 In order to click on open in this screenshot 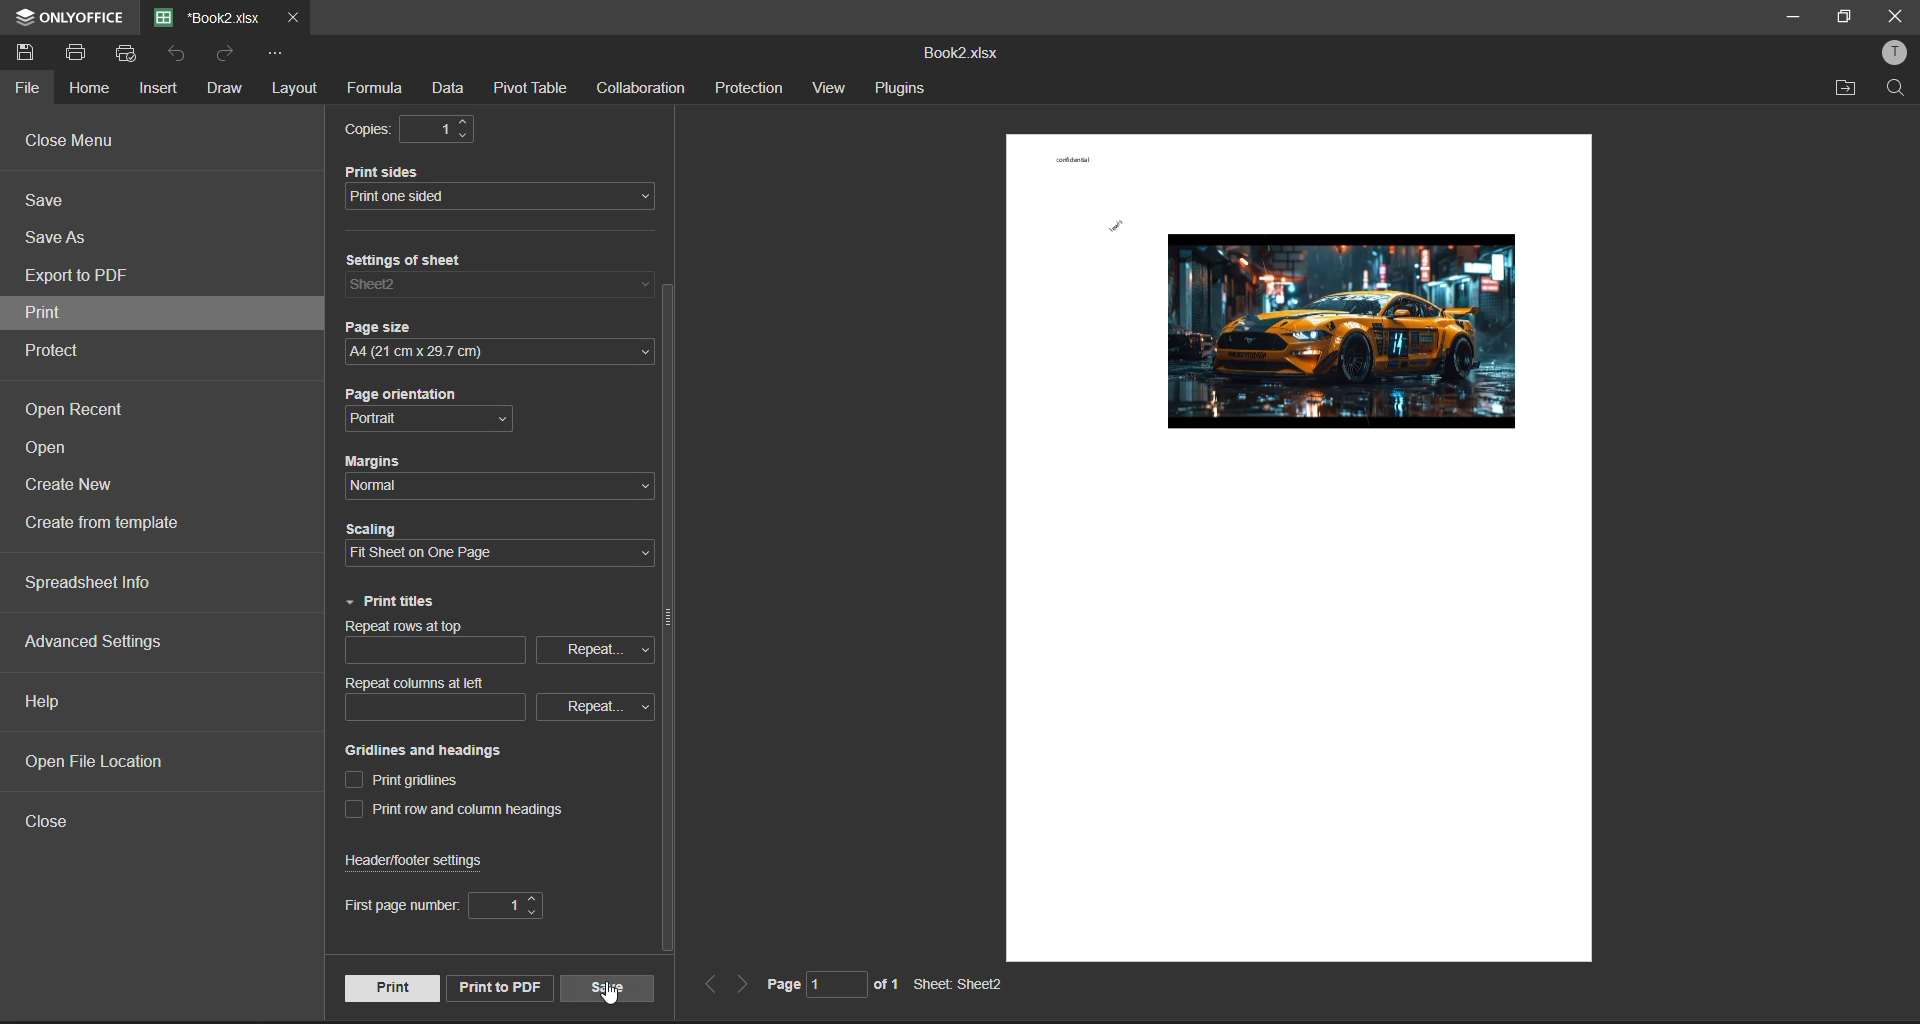, I will do `click(59, 450)`.